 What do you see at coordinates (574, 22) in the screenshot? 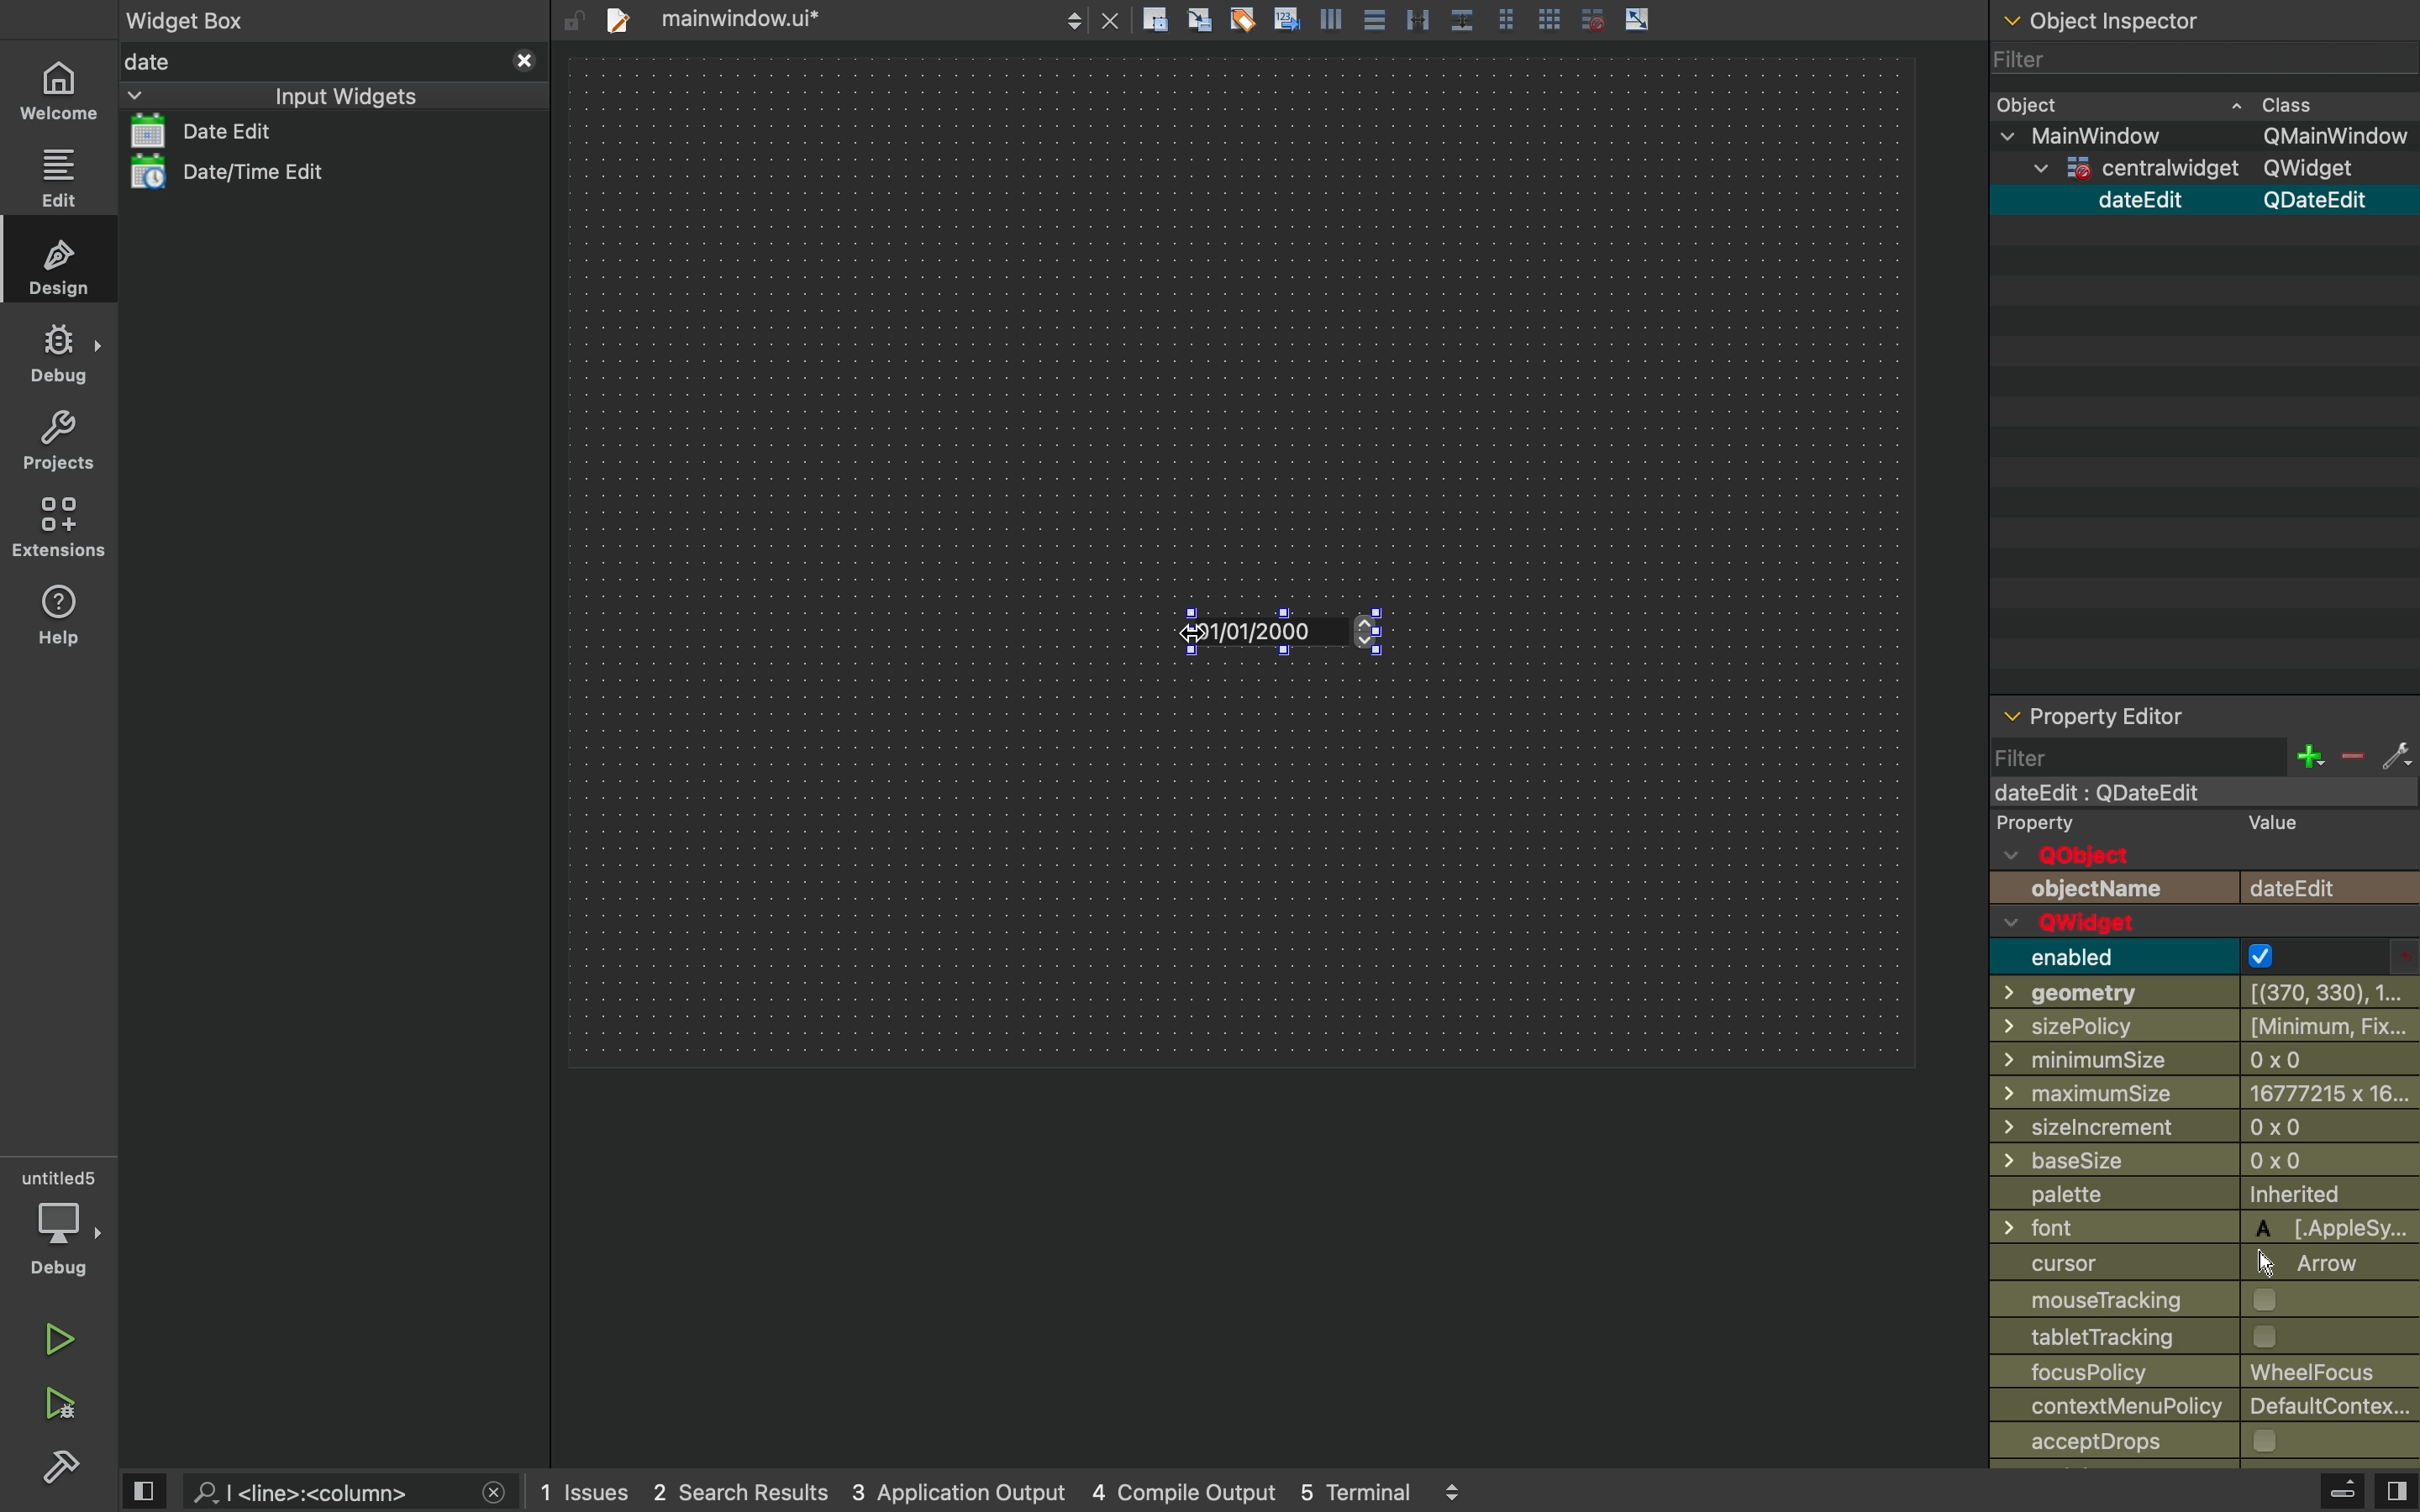
I see `unlock` at bounding box center [574, 22].